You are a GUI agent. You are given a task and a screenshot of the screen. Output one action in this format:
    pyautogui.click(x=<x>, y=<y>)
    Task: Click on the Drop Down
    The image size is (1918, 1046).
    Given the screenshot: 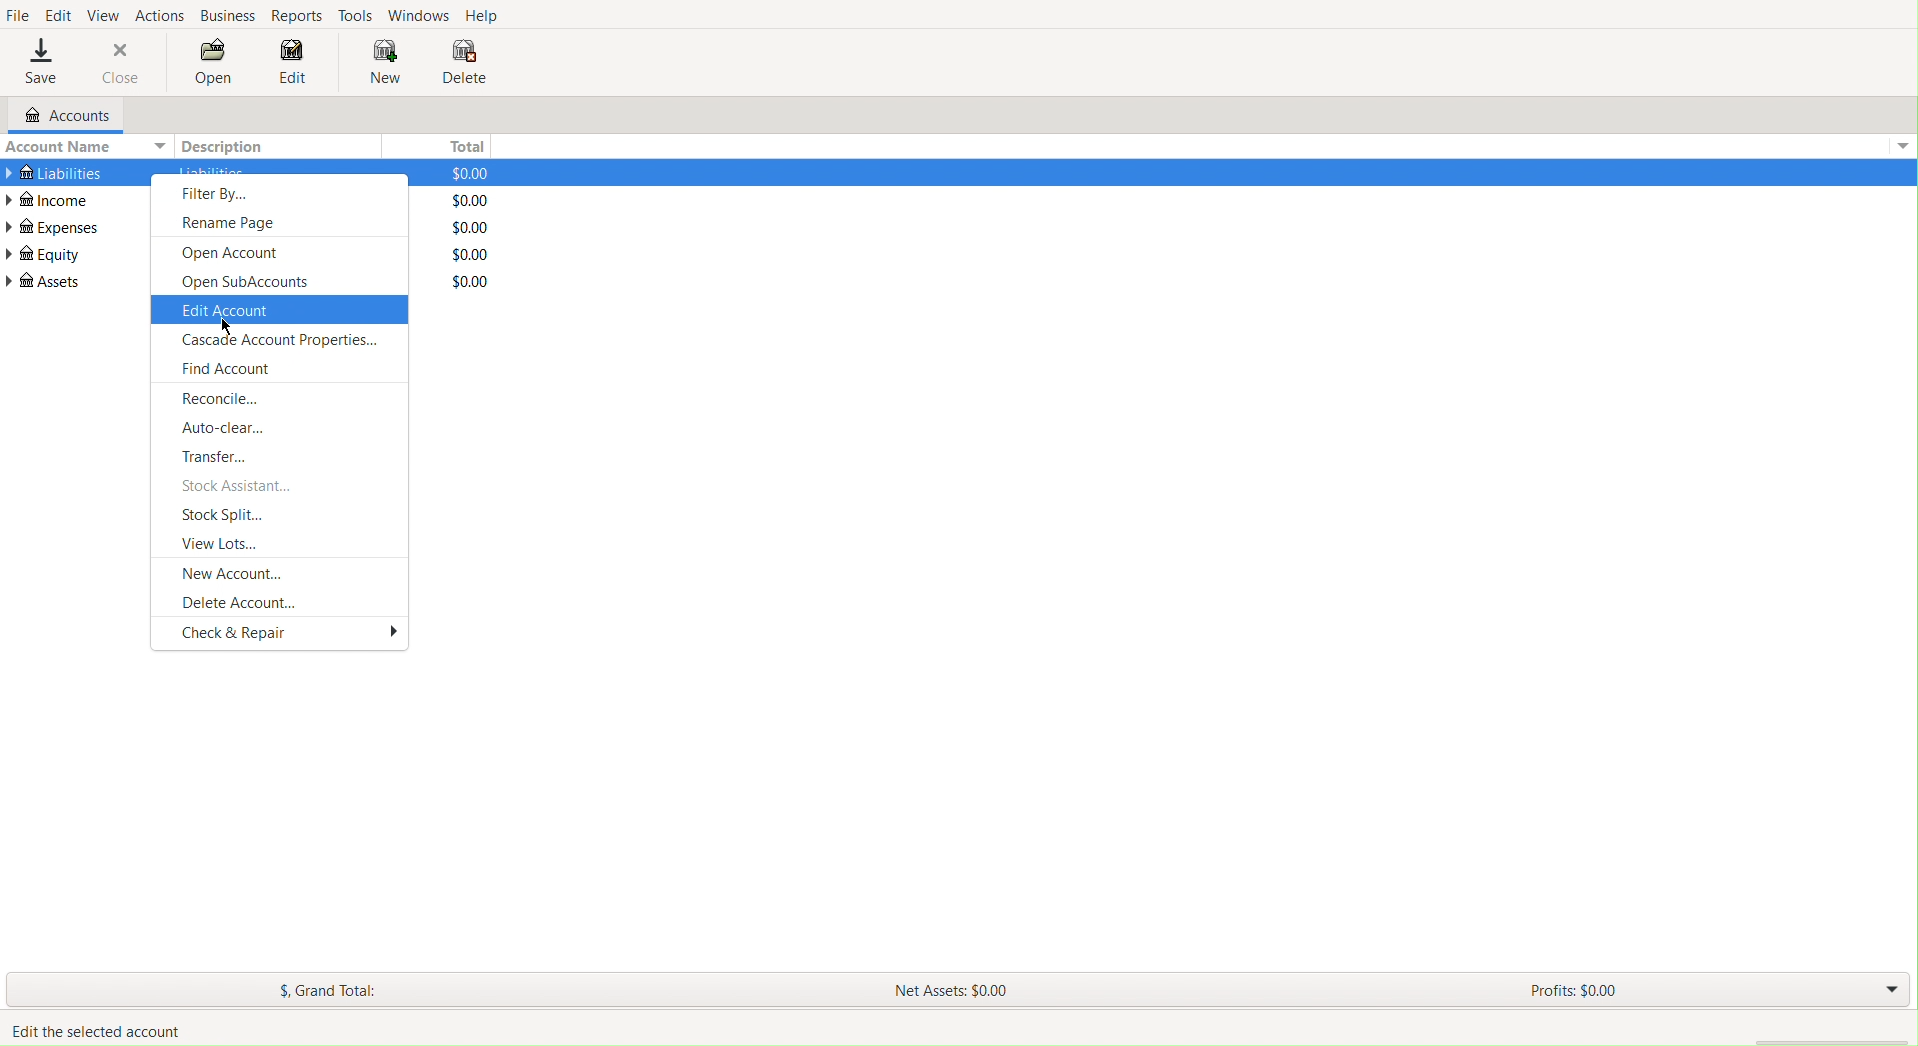 What is the action you would take?
    pyautogui.click(x=1889, y=991)
    